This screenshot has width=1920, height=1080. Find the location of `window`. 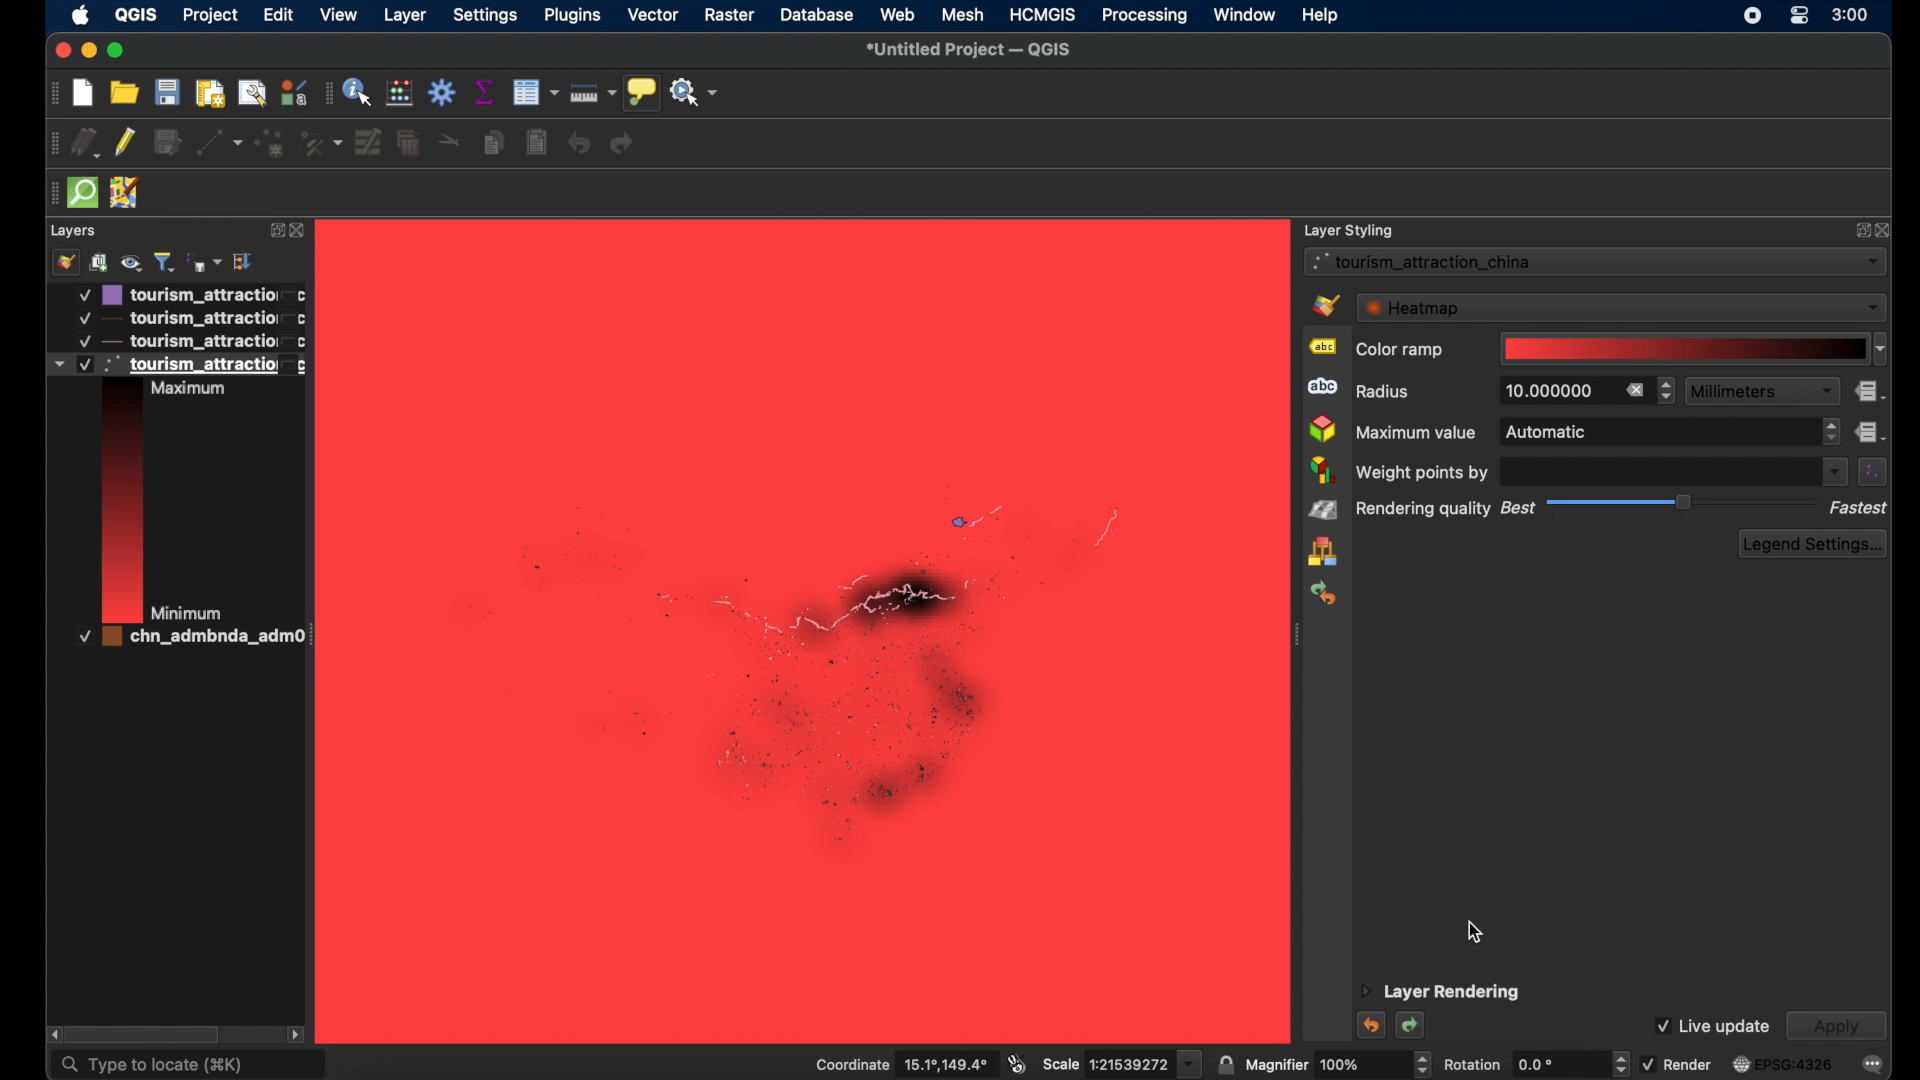

window is located at coordinates (1244, 14).